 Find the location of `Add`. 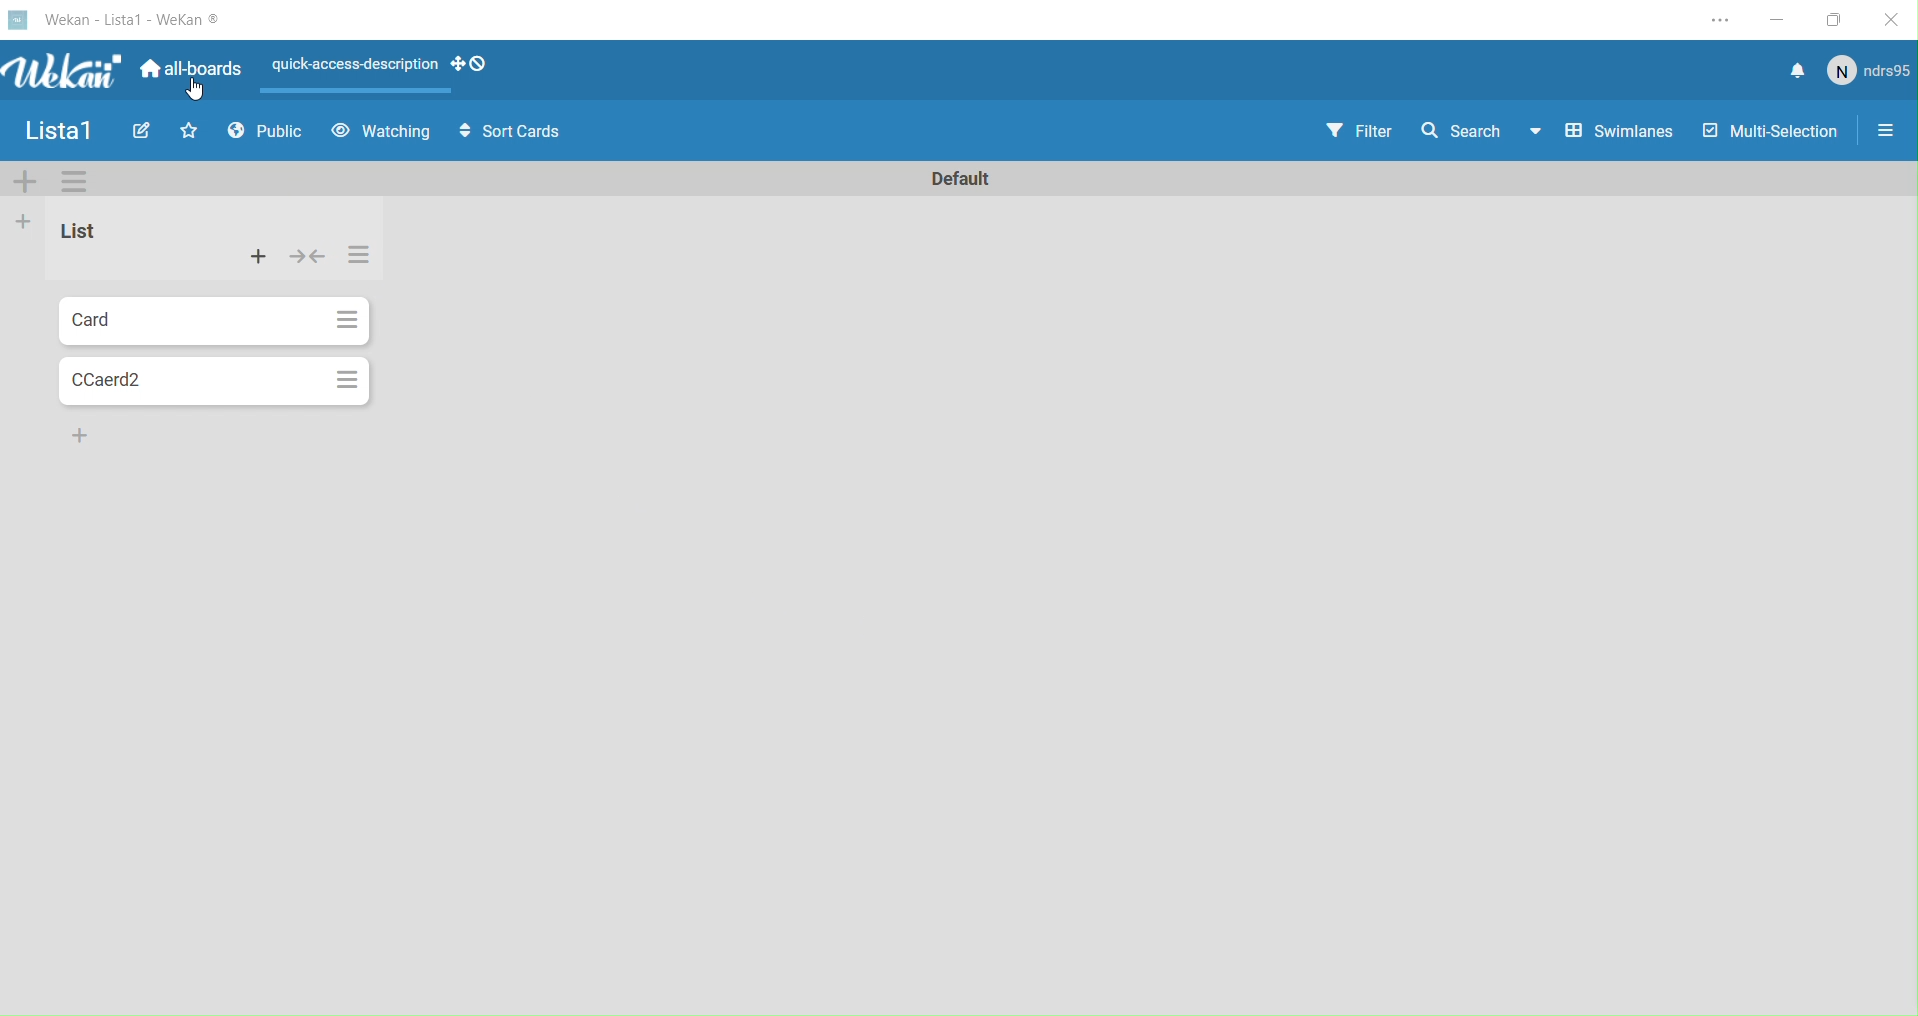

Add is located at coordinates (79, 440).